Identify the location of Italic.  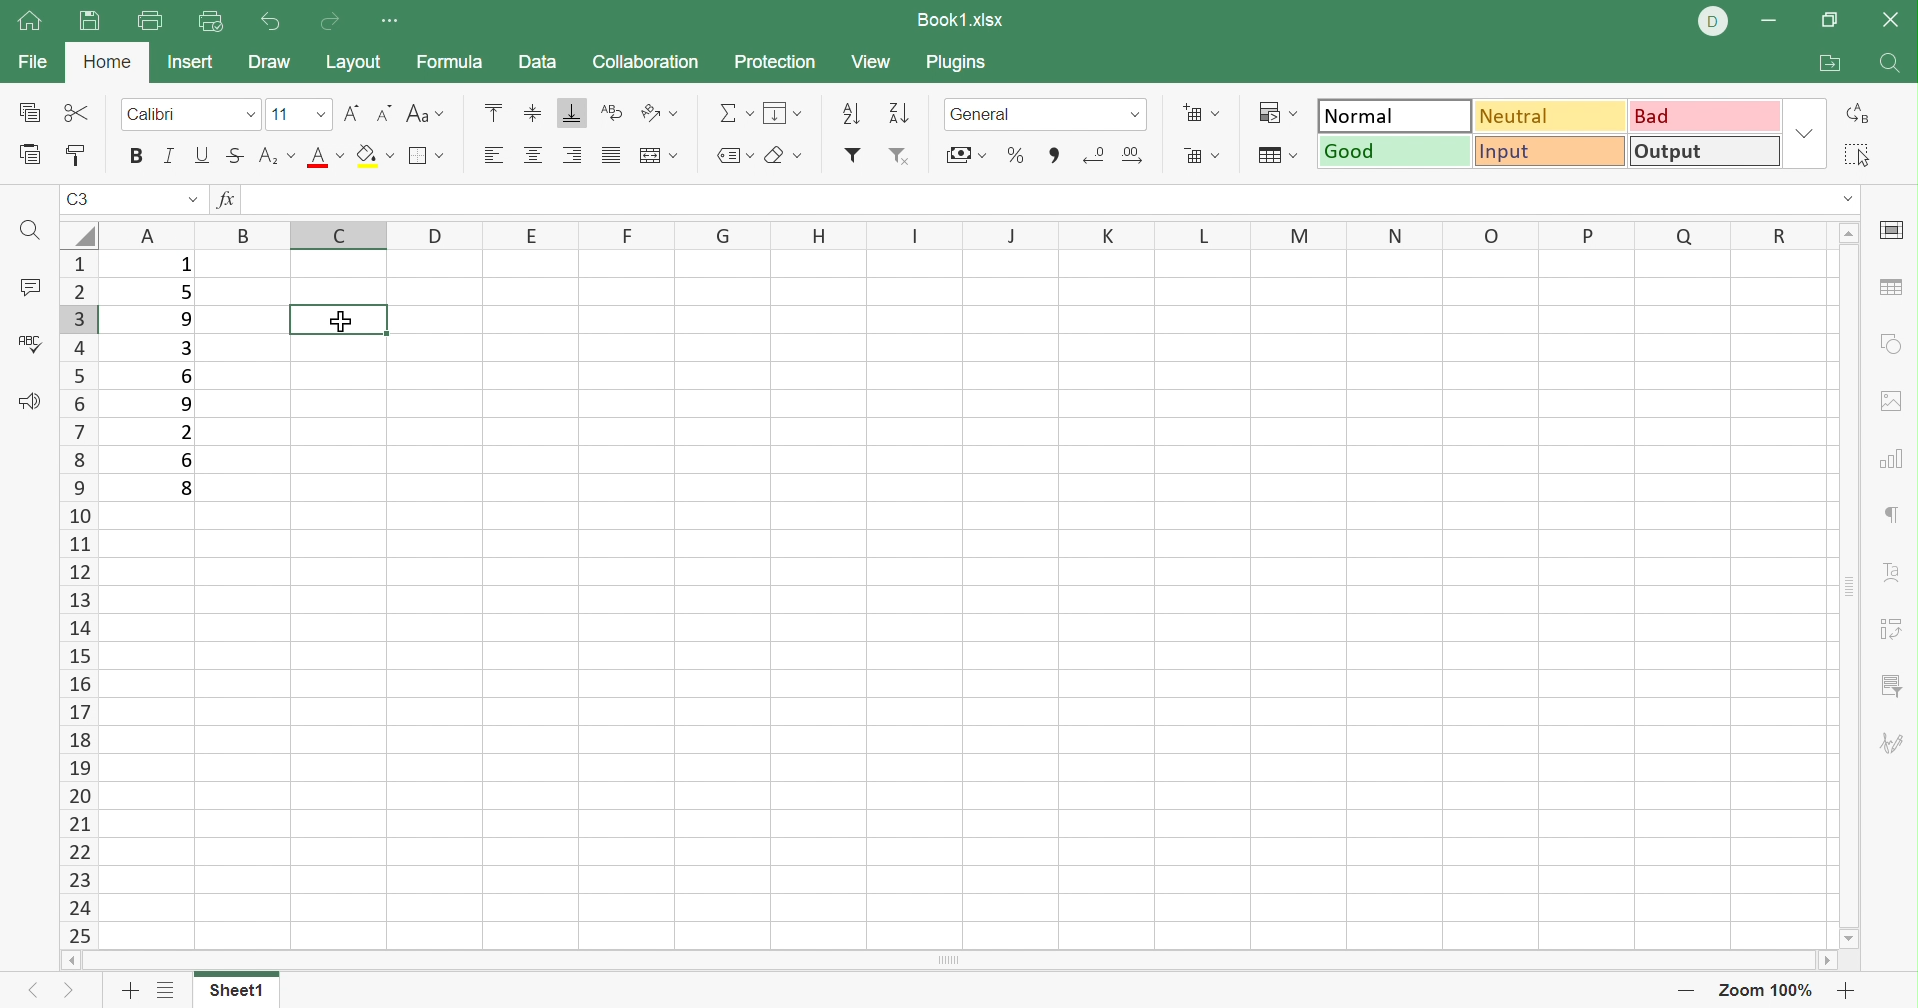
(172, 153).